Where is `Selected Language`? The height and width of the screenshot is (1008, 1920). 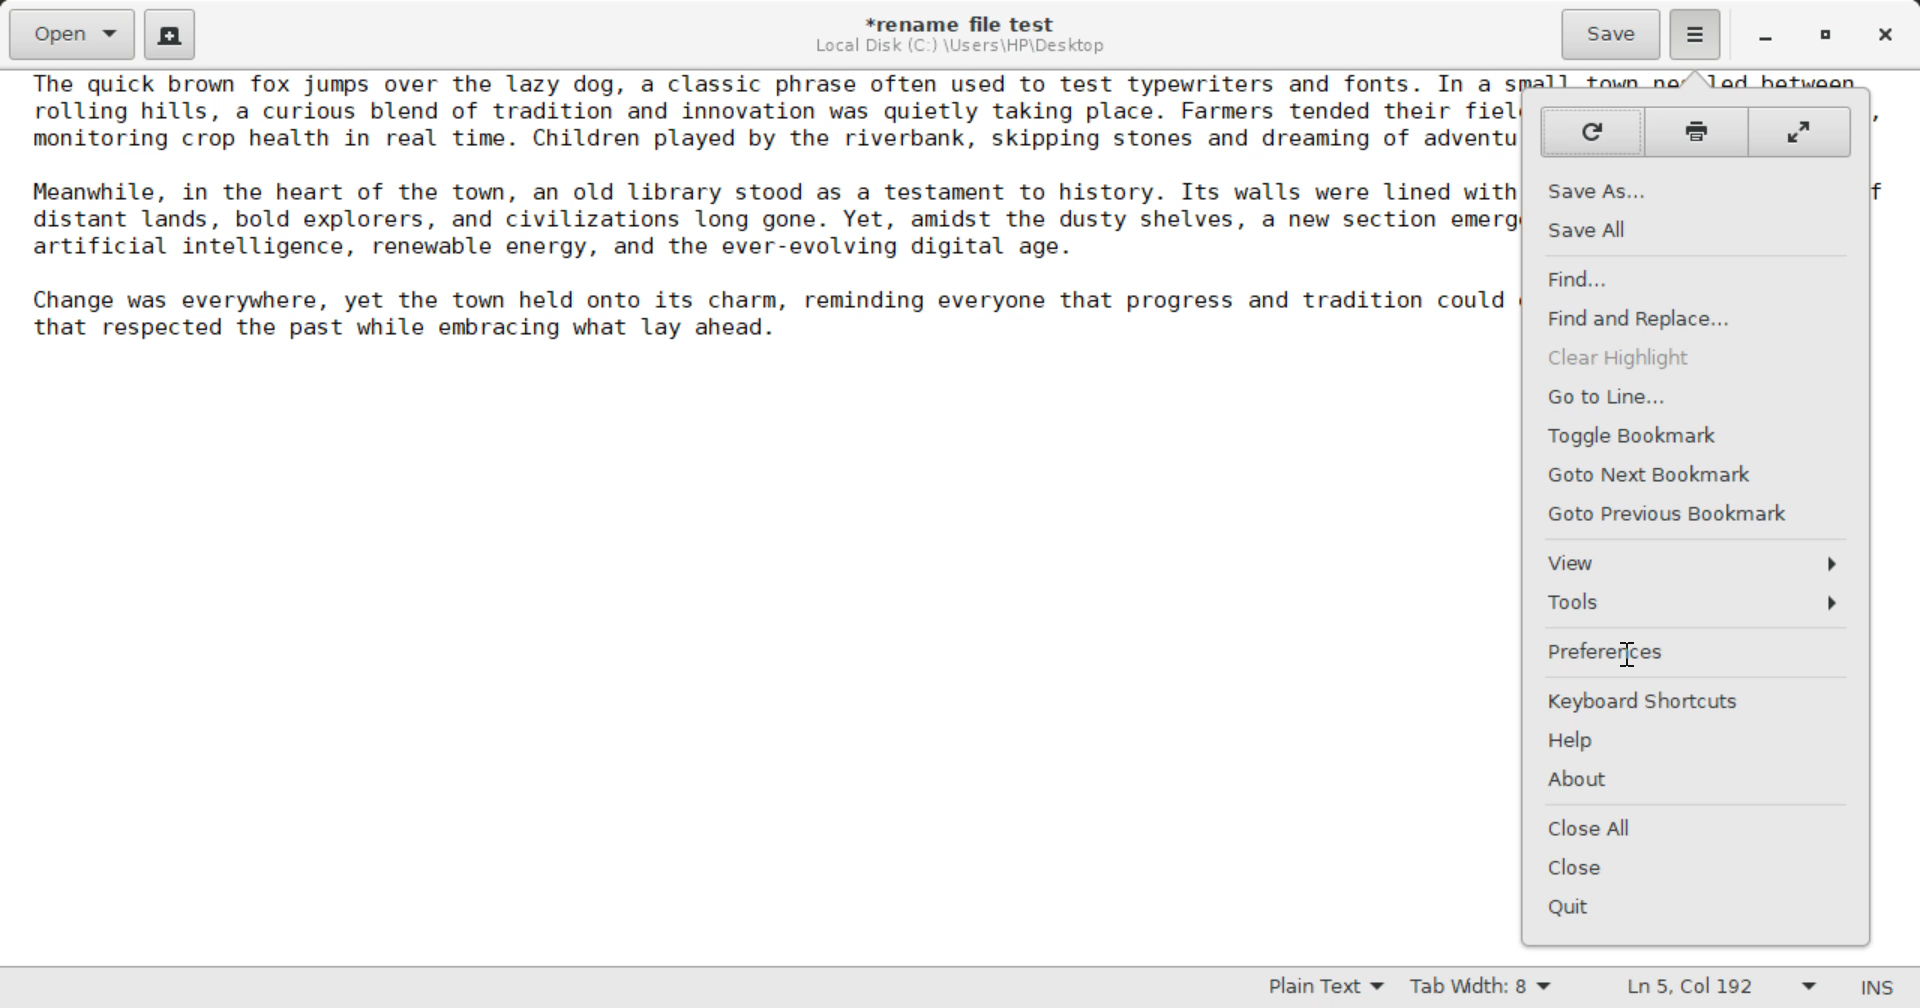 Selected Language is located at coordinates (1327, 989).